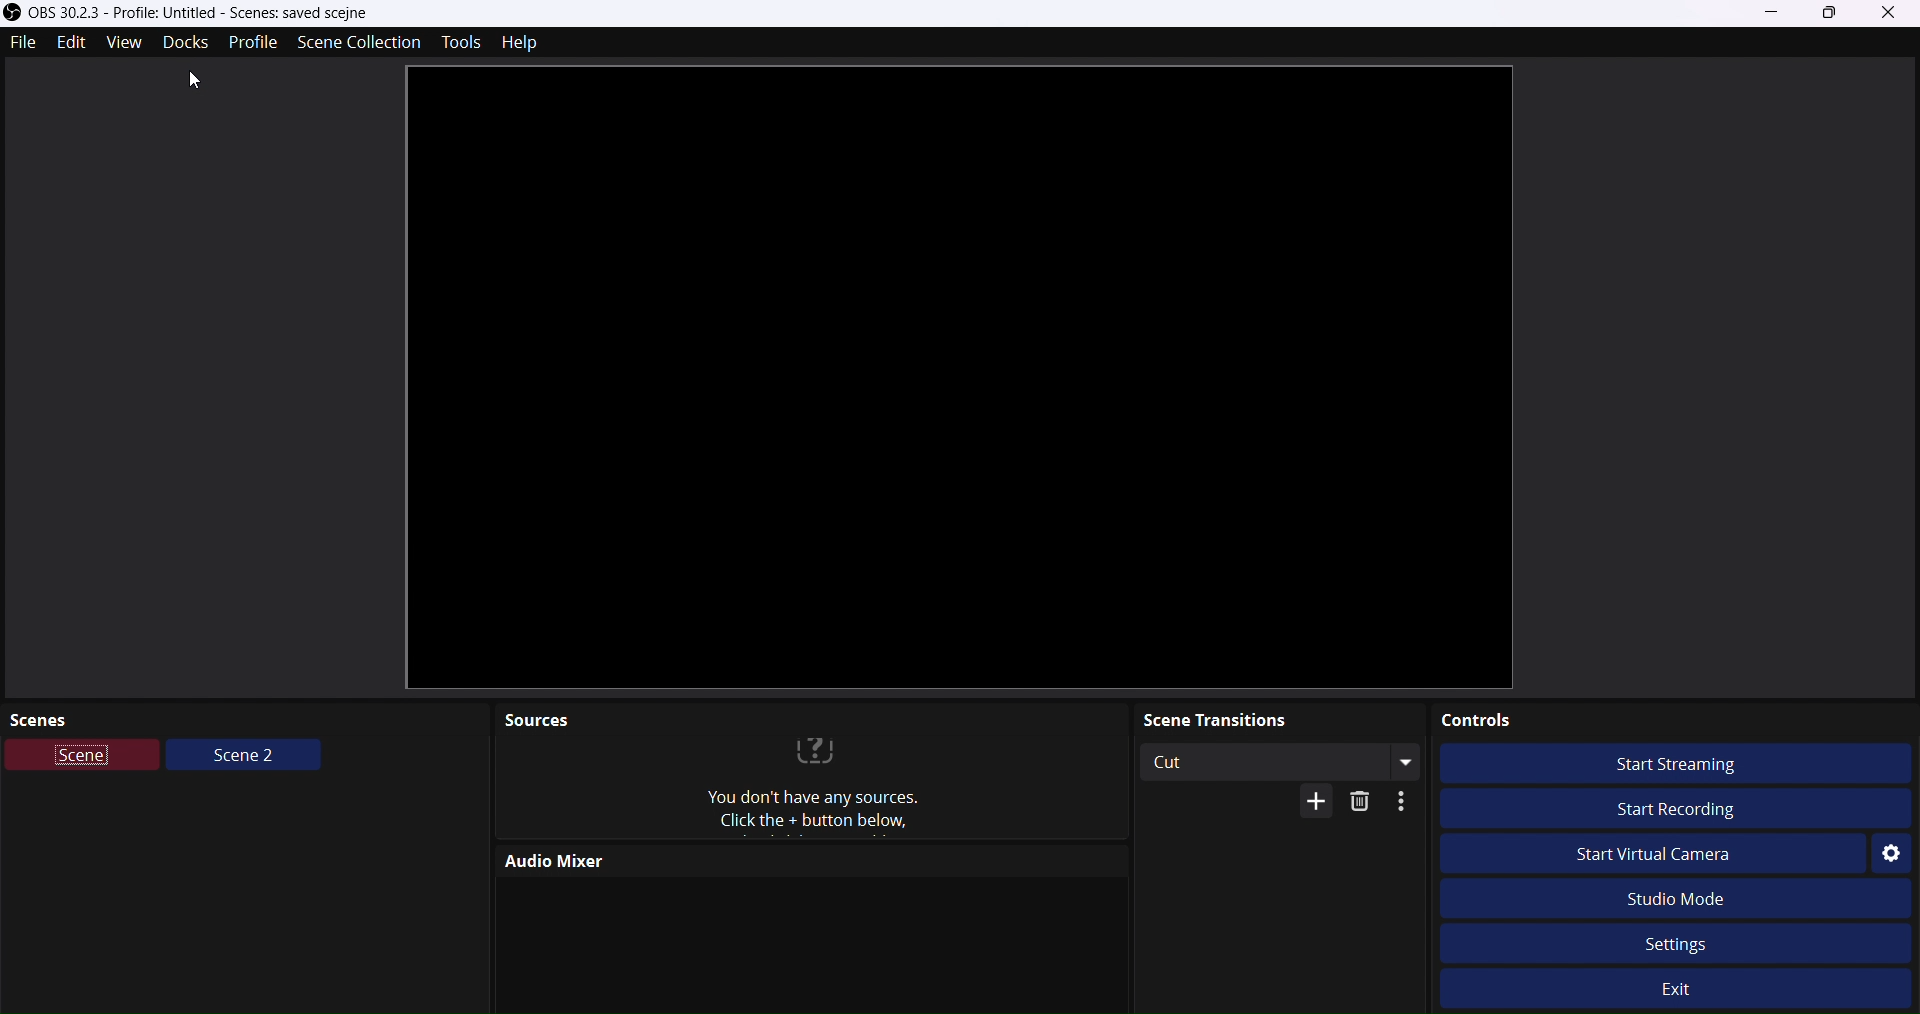 The height and width of the screenshot is (1014, 1920). I want to click on Scene, so click(84, 758).